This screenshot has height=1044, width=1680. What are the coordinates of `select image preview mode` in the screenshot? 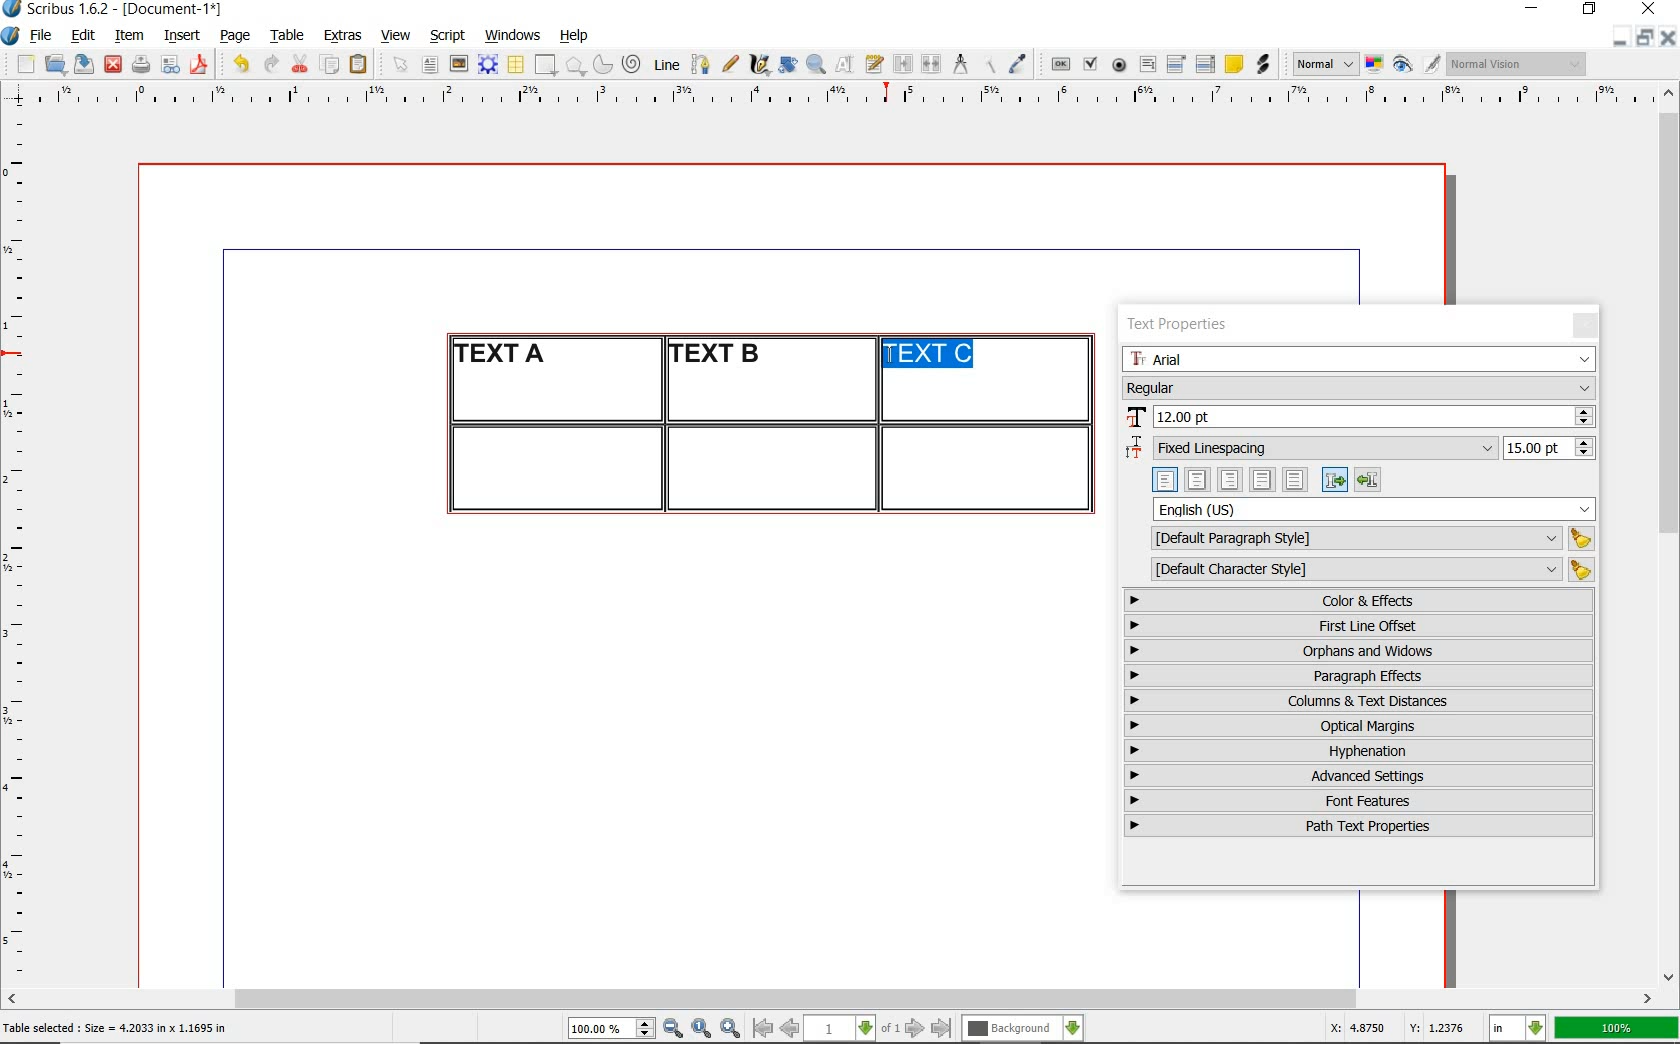 It's located at (1324, 65).